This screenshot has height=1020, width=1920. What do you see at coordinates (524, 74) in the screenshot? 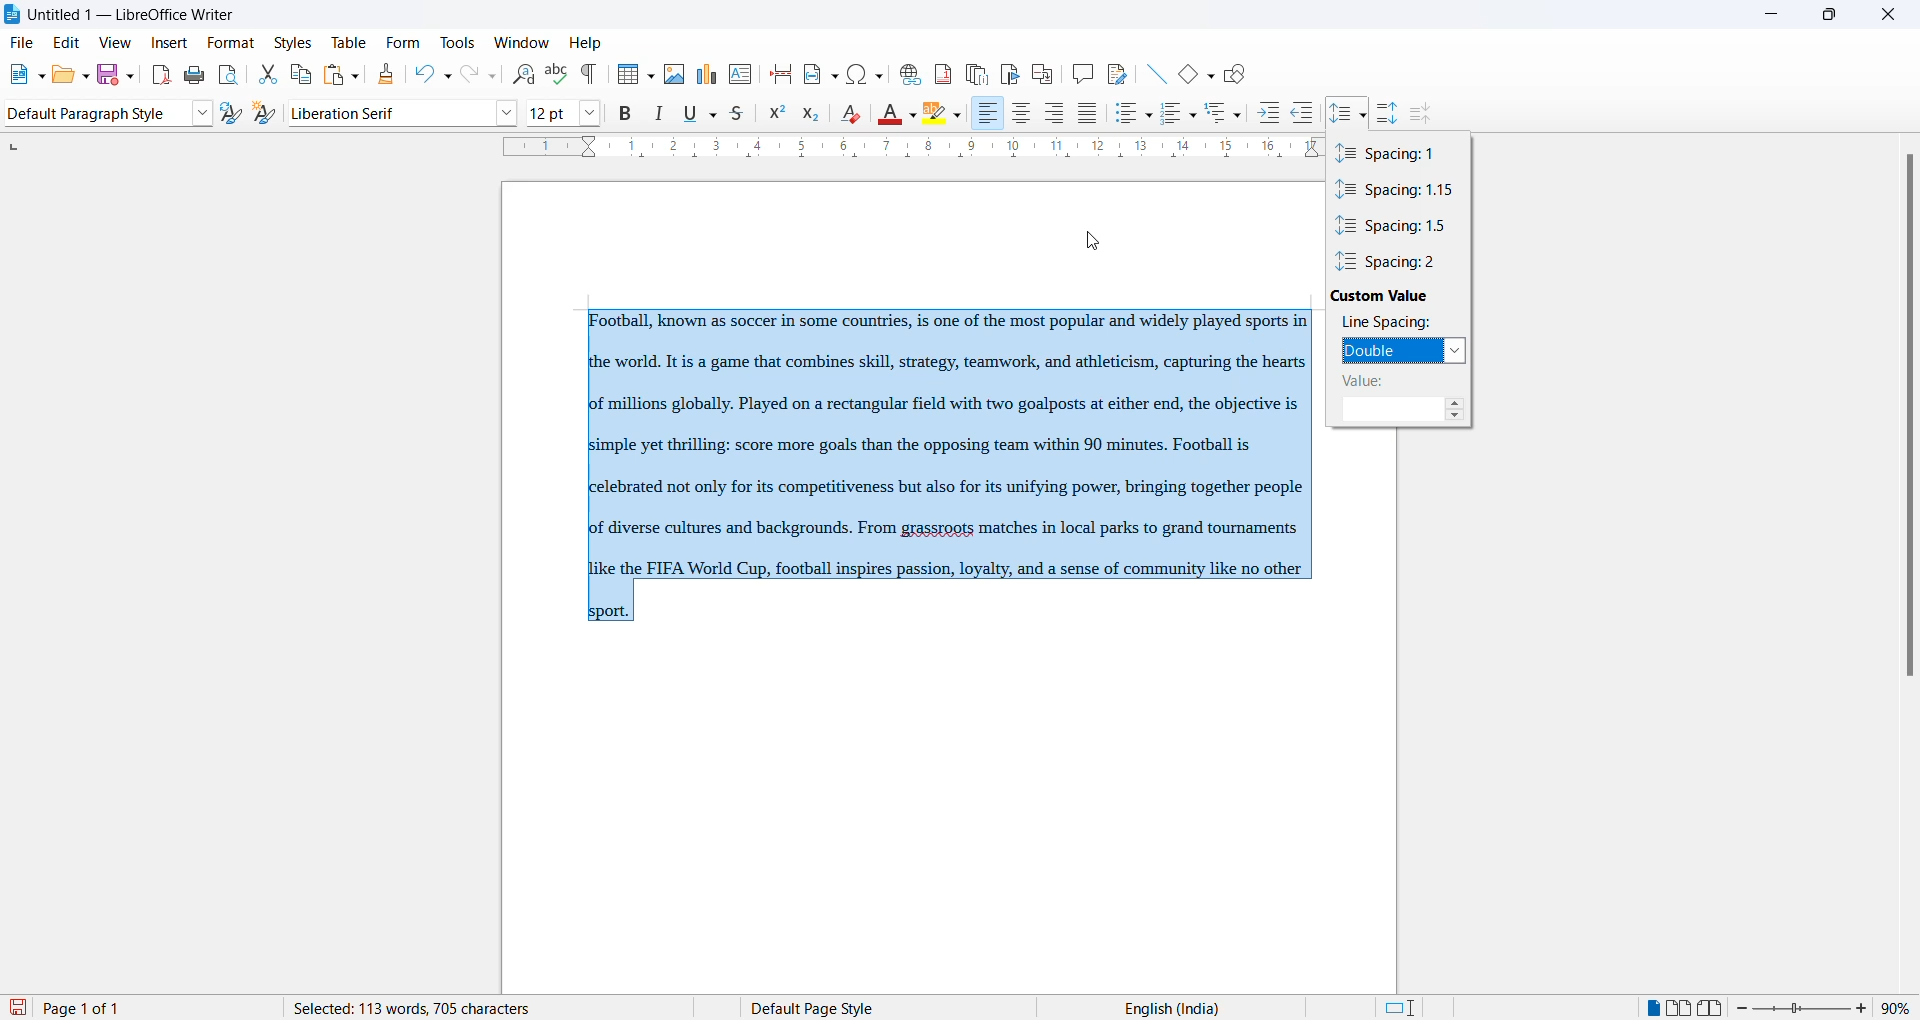
I see `find and replace` at bounding box center [524, 74].